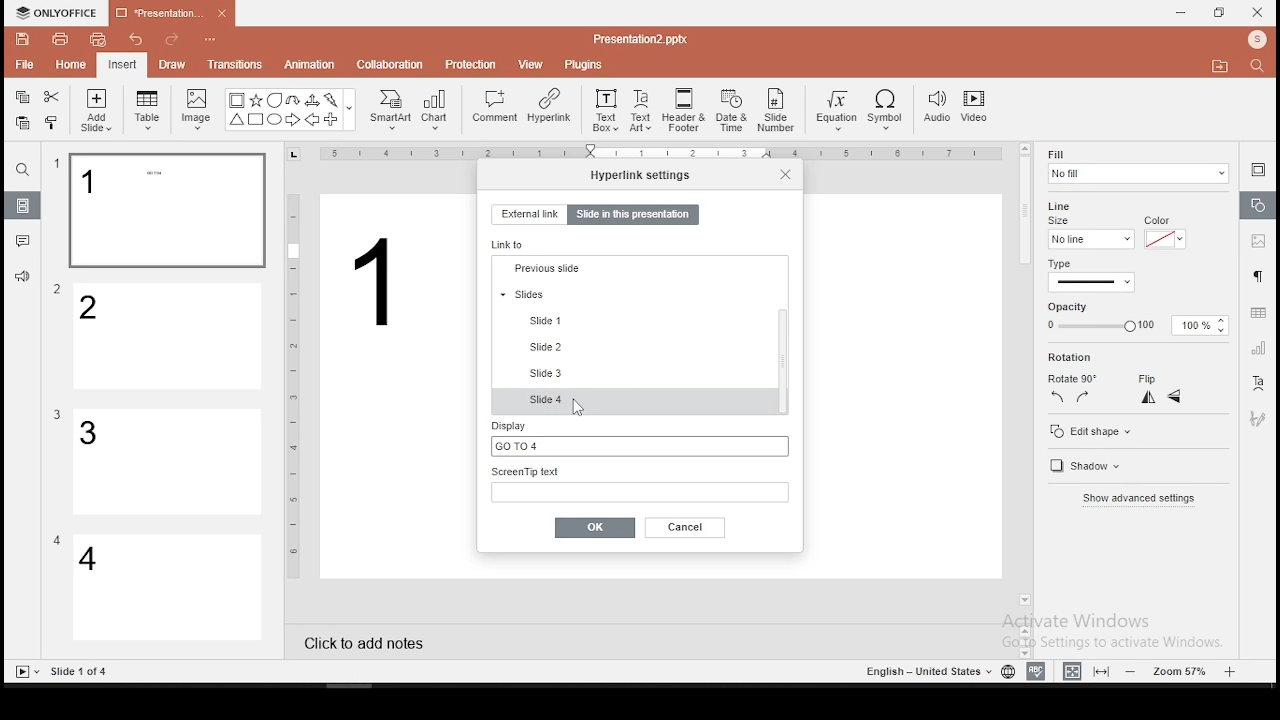  What do you see at coordinates (294, 384) in the screenshot?
I see `` at bounding box center [294, 384].